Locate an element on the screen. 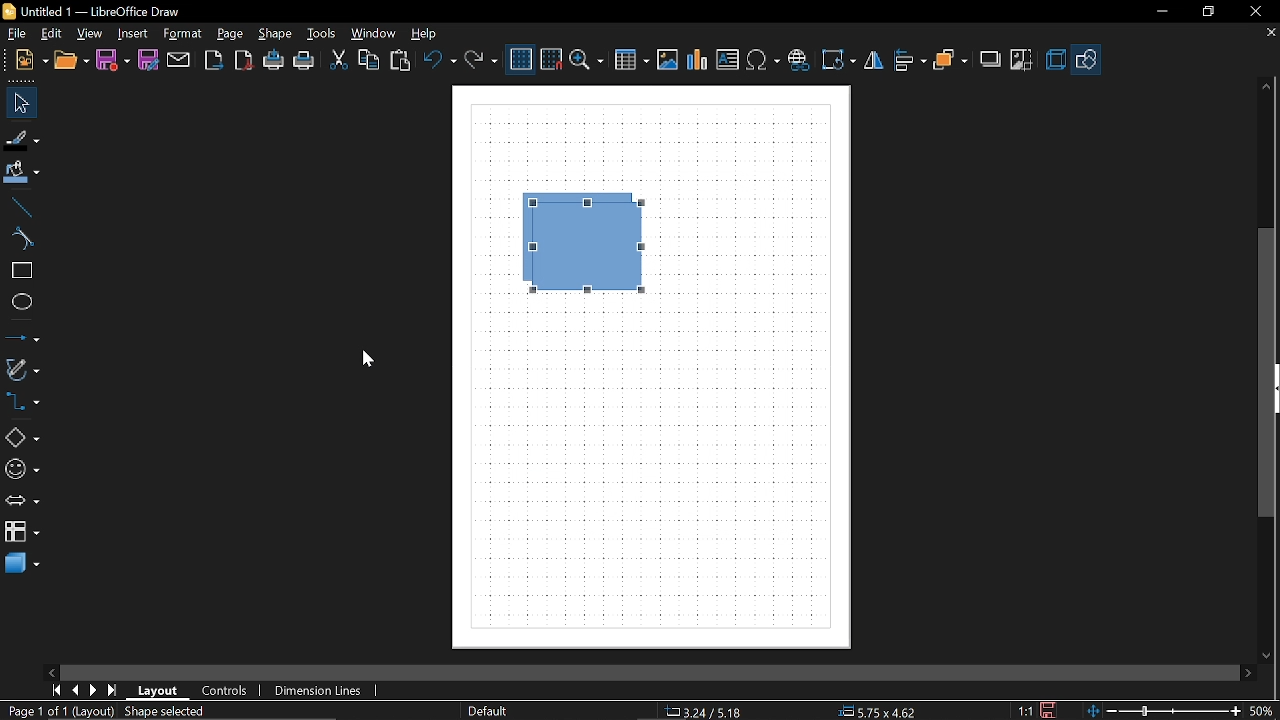 Image resolution: width=1280 pixels, height=720 pixels. Save is located at coordinates (113, 61).